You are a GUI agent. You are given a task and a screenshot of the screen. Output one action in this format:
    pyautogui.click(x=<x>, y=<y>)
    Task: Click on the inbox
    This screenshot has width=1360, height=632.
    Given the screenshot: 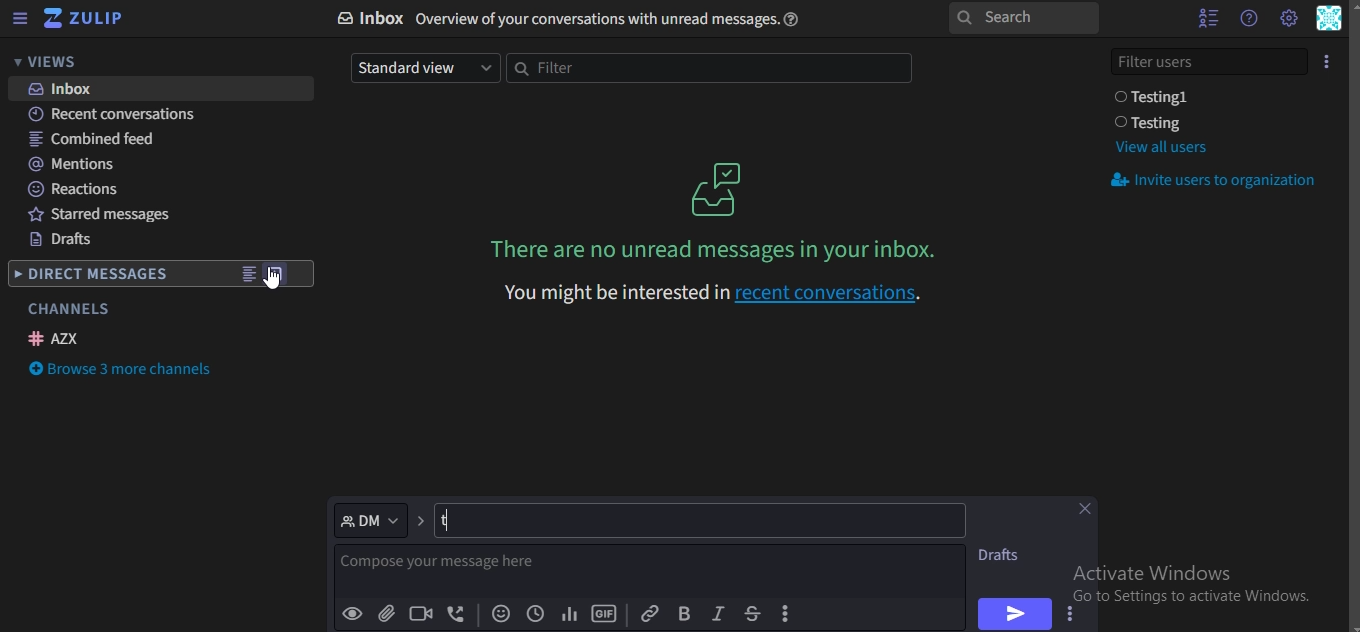 What is the action you would take?
    pyautogui.click(x=67, y=89)
    